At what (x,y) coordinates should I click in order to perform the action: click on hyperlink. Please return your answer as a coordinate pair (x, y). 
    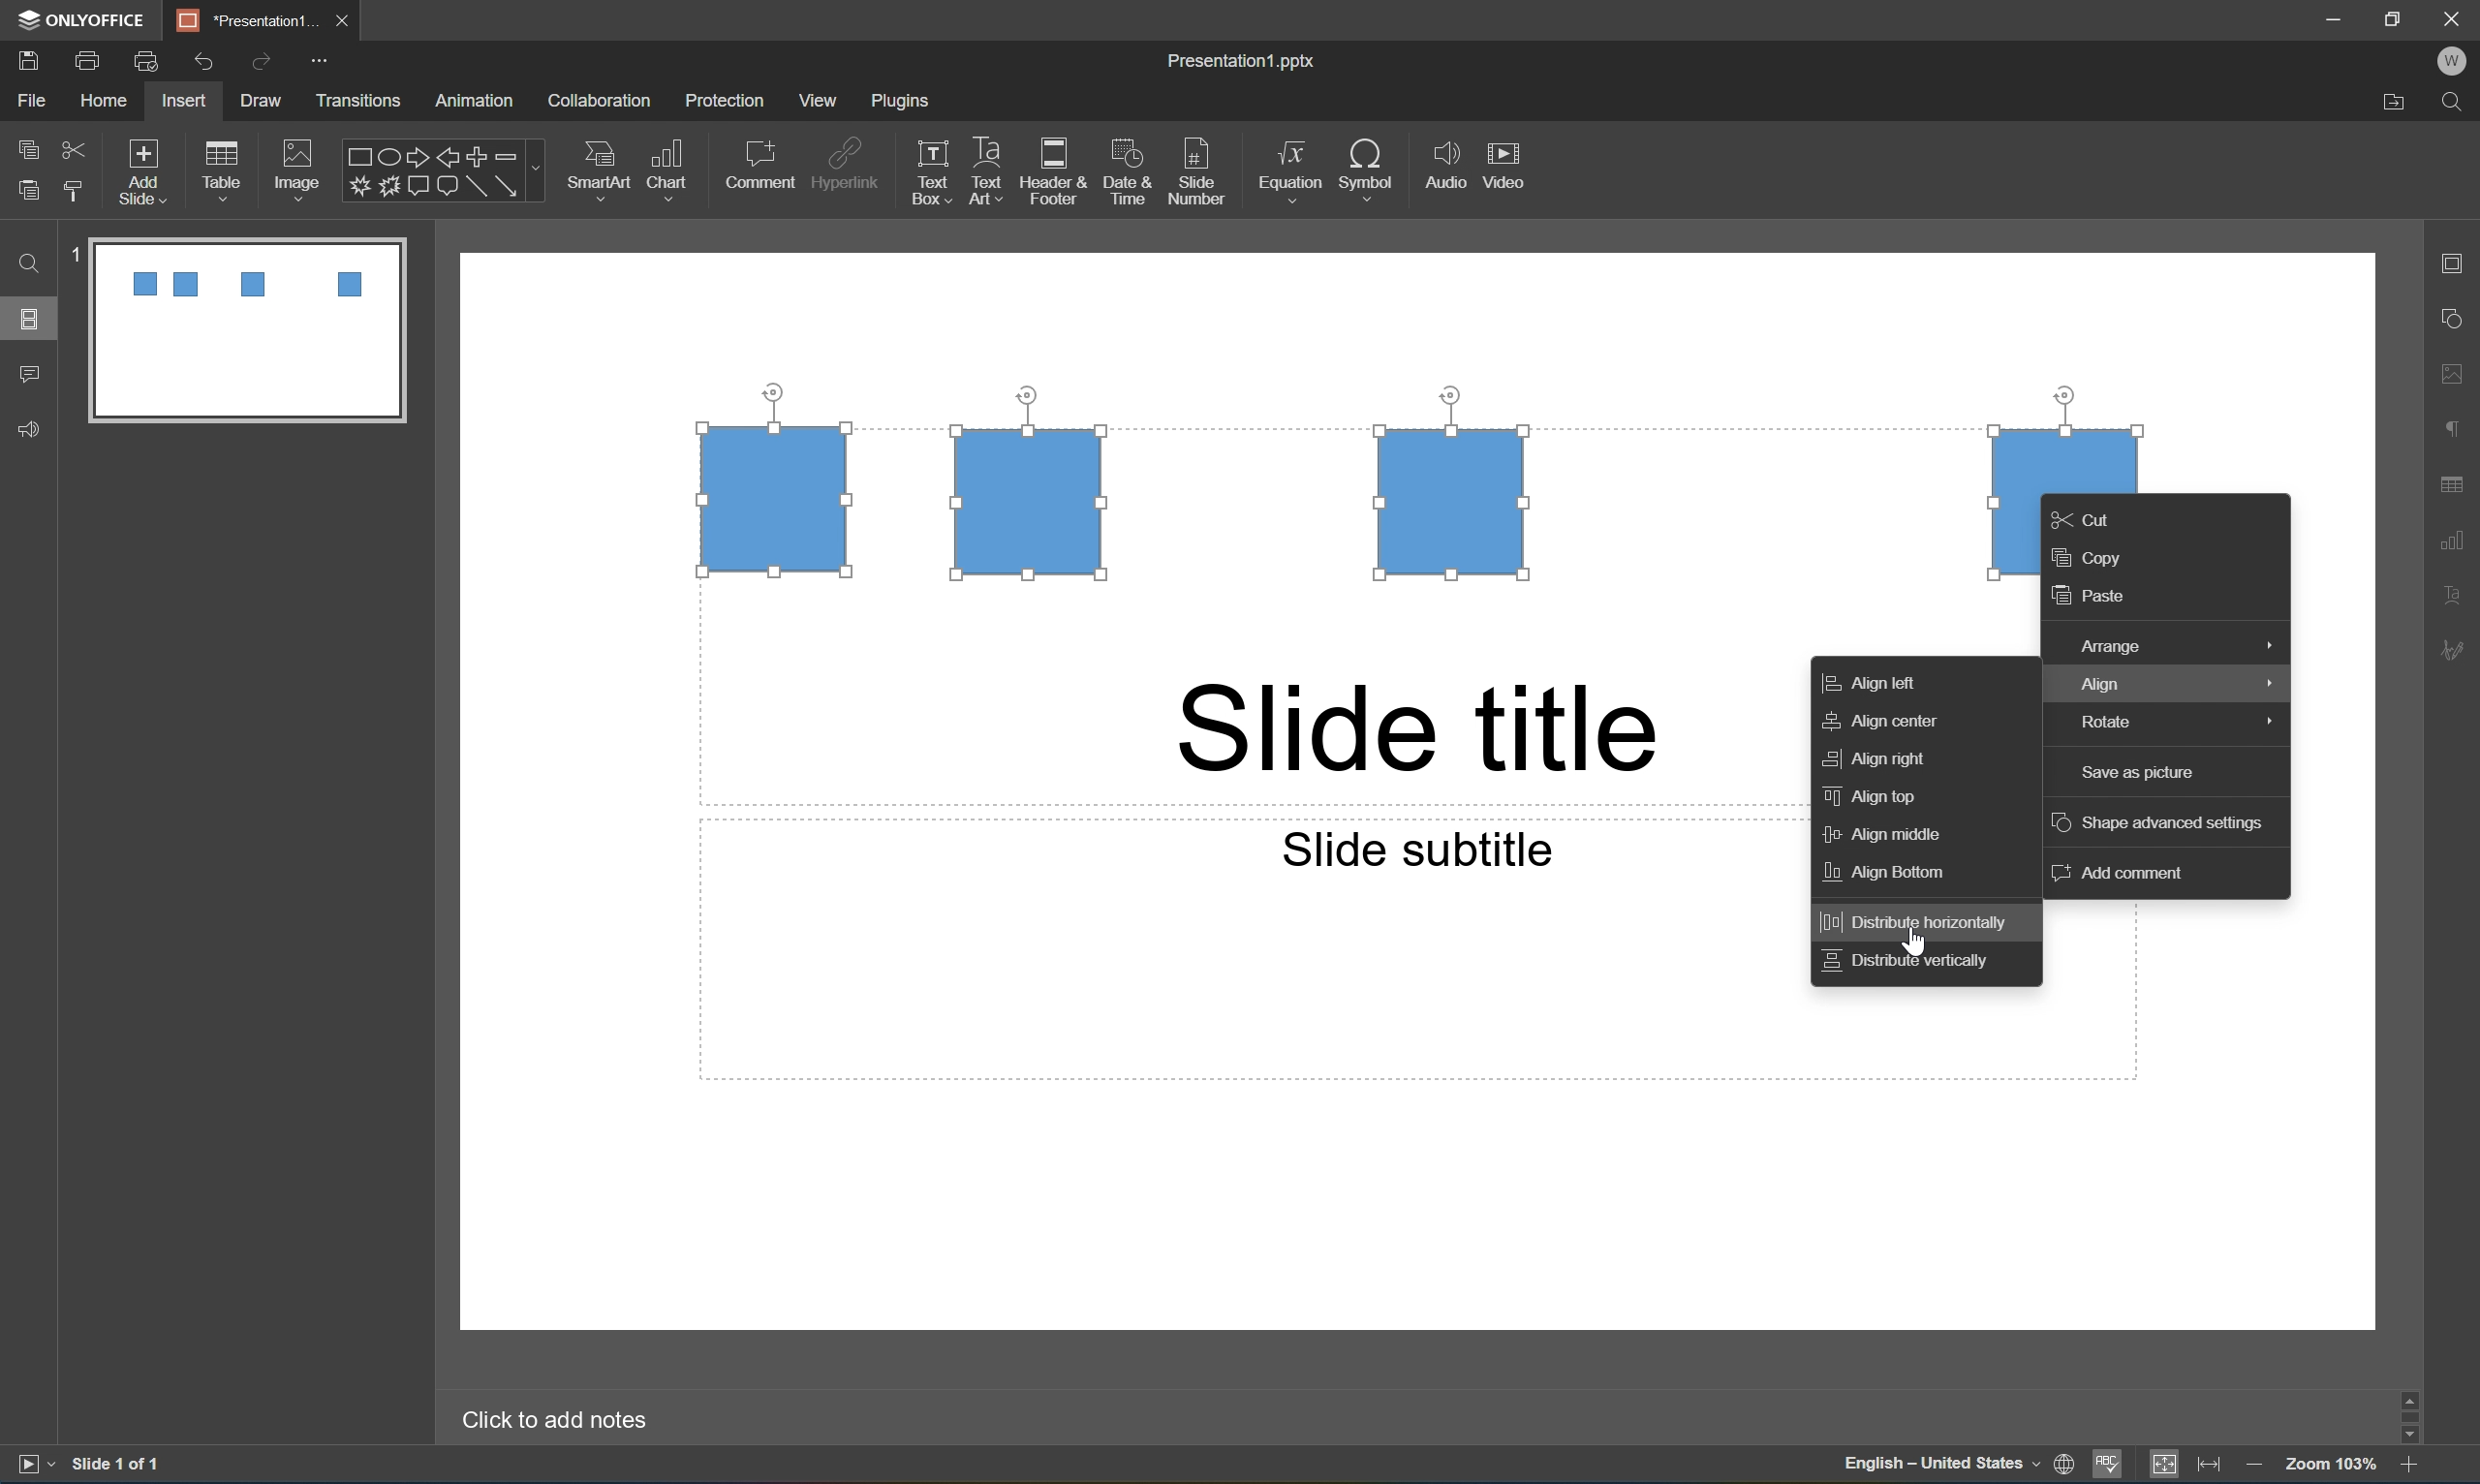
    Looking at the image, I should click on (848, 161).